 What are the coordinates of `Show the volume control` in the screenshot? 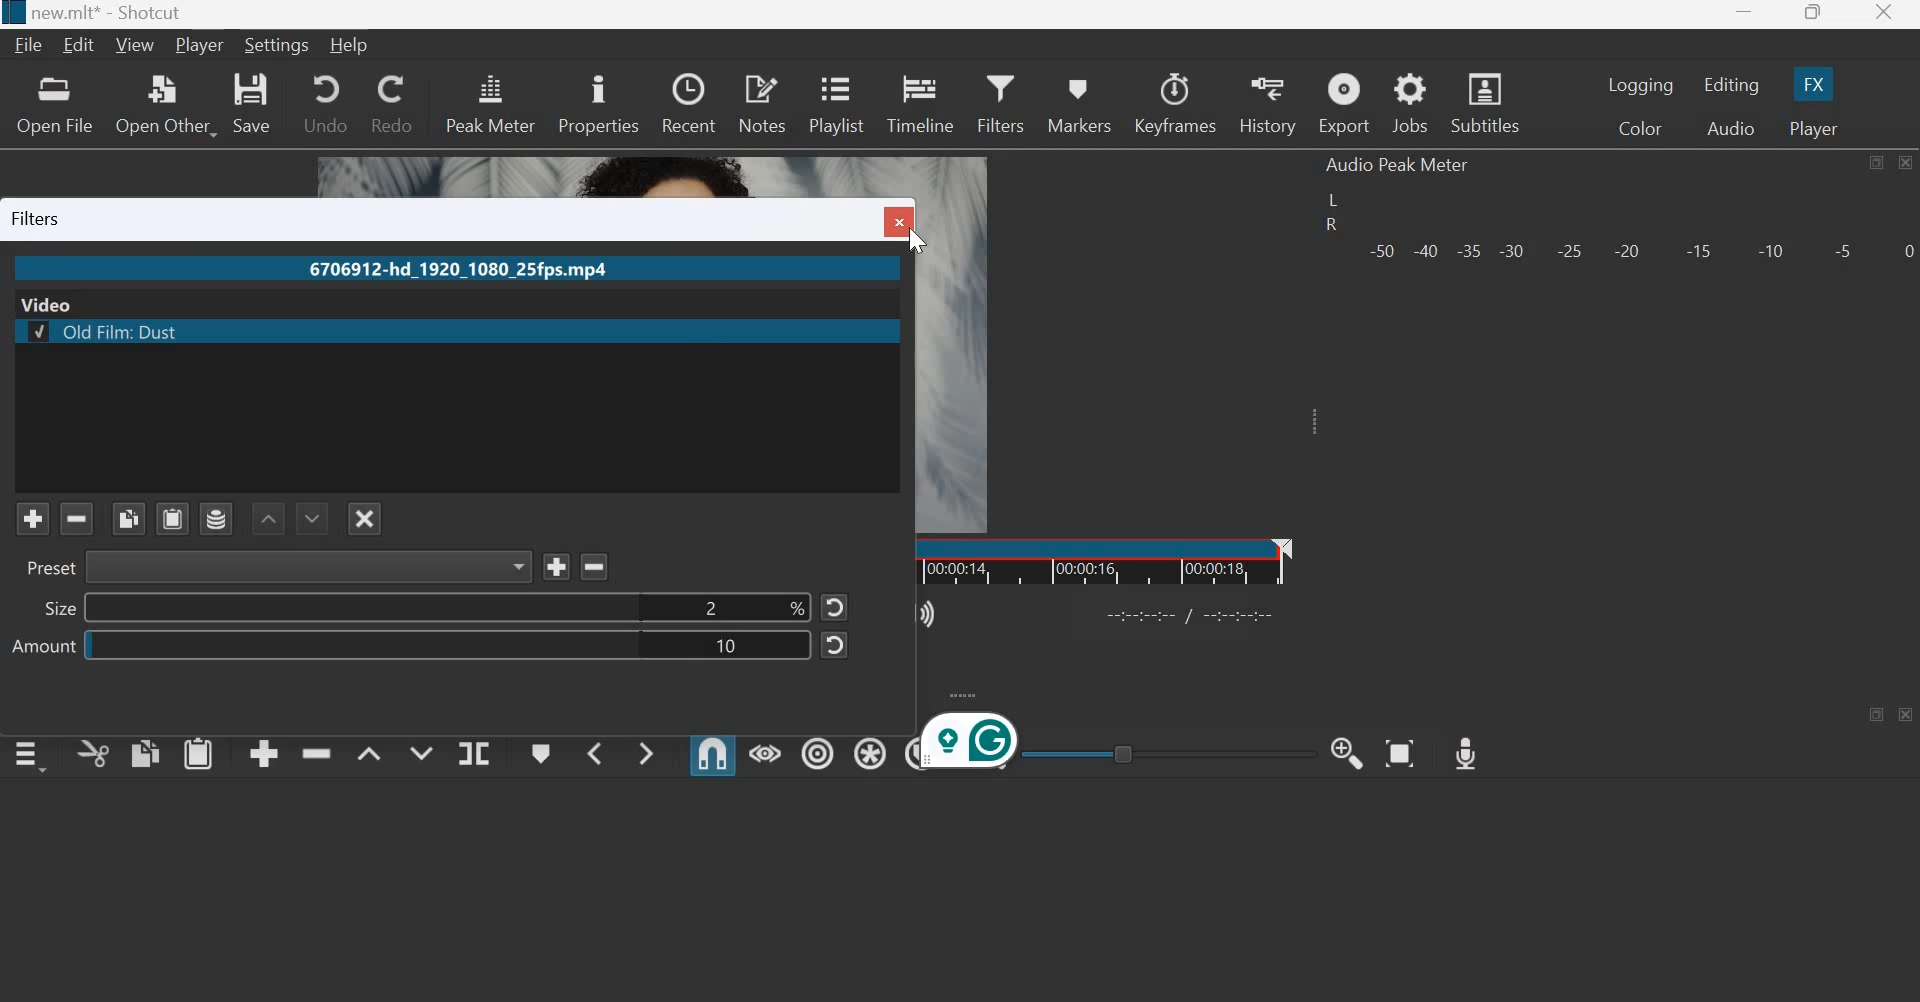 It's located at (930, 611).